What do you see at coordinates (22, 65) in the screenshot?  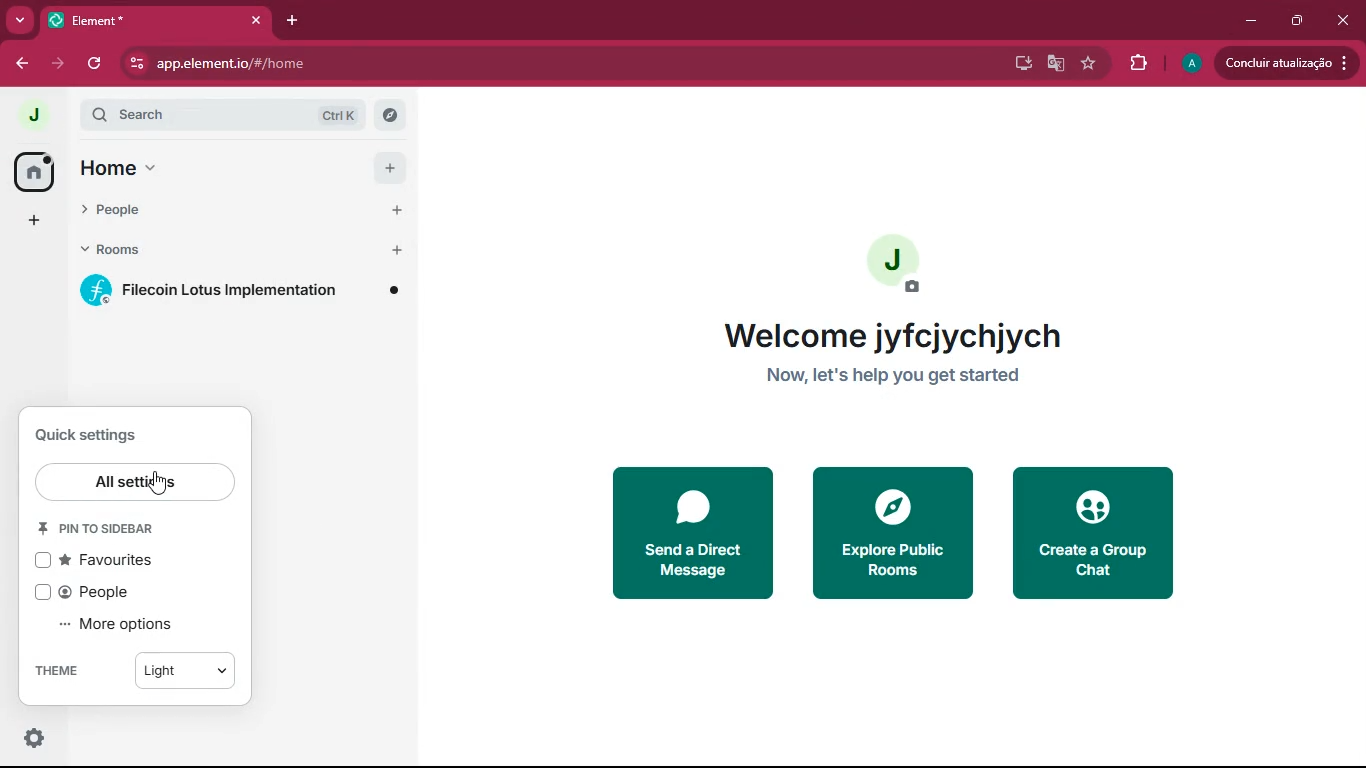 I see `back` at bounding box center [22, 65].